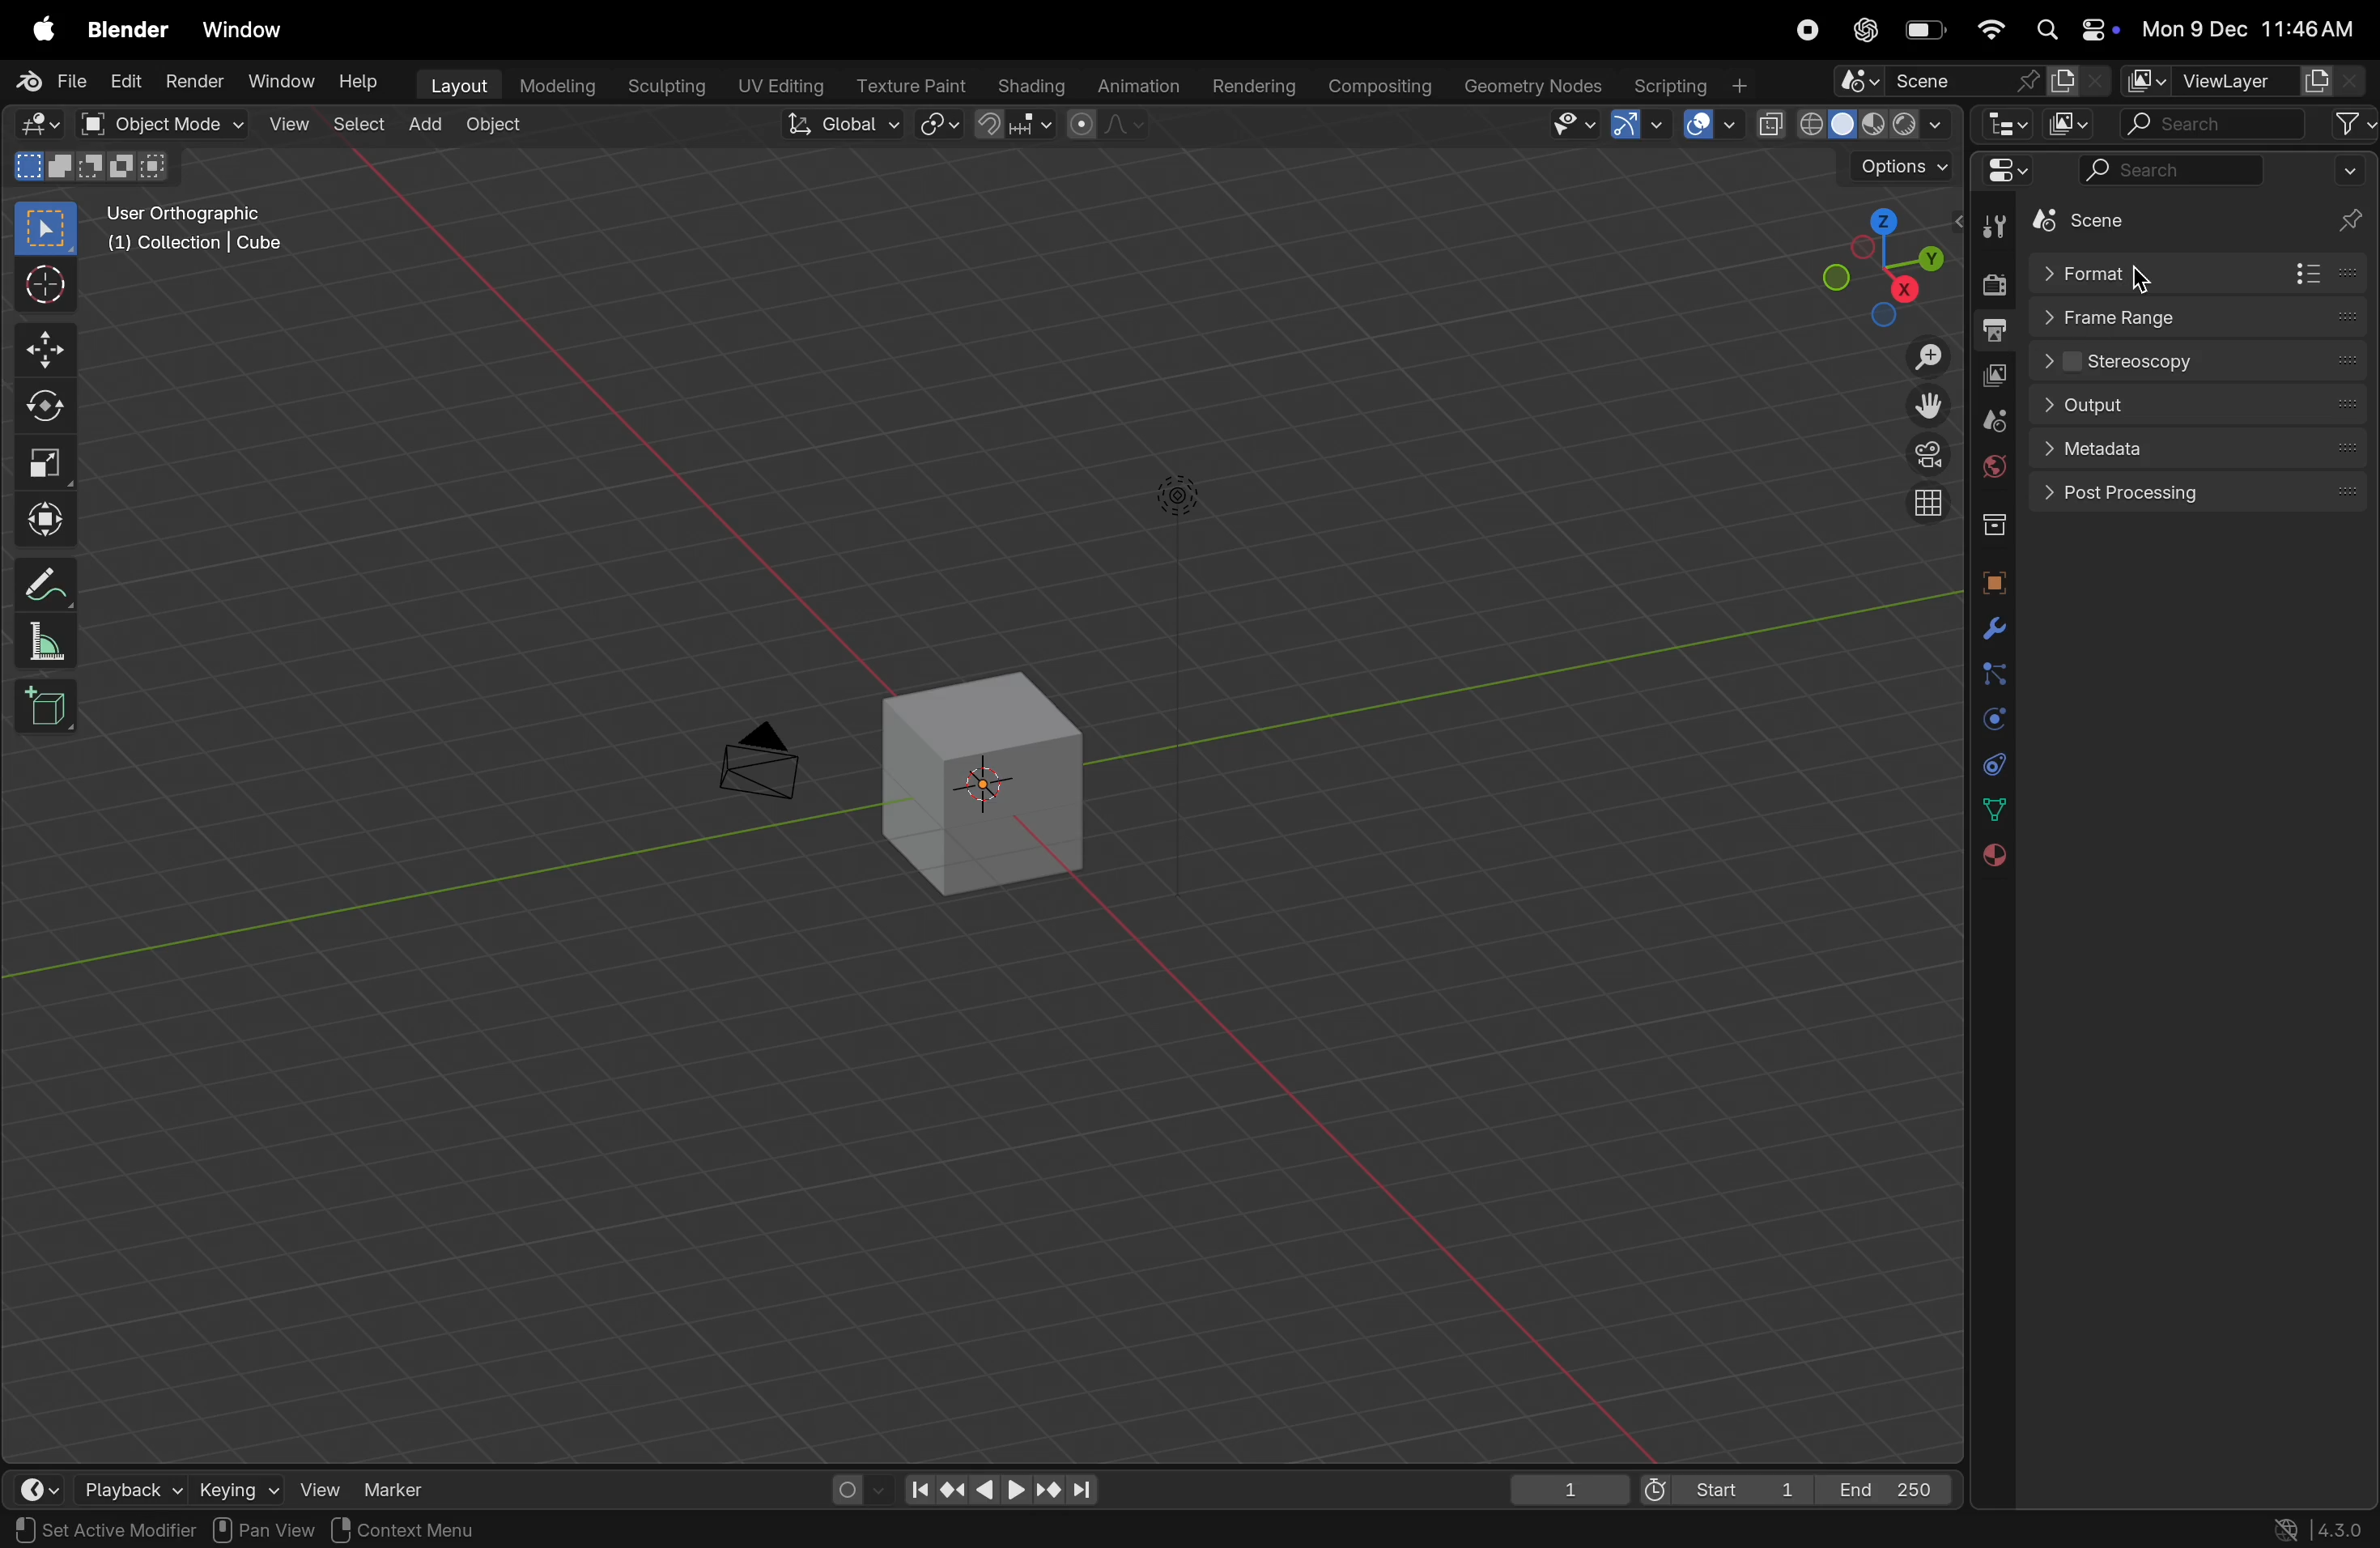  What do you see at coordinates (661, 85) in the screenshot?
I see `Sculpting` at bounding box center [661, 85].